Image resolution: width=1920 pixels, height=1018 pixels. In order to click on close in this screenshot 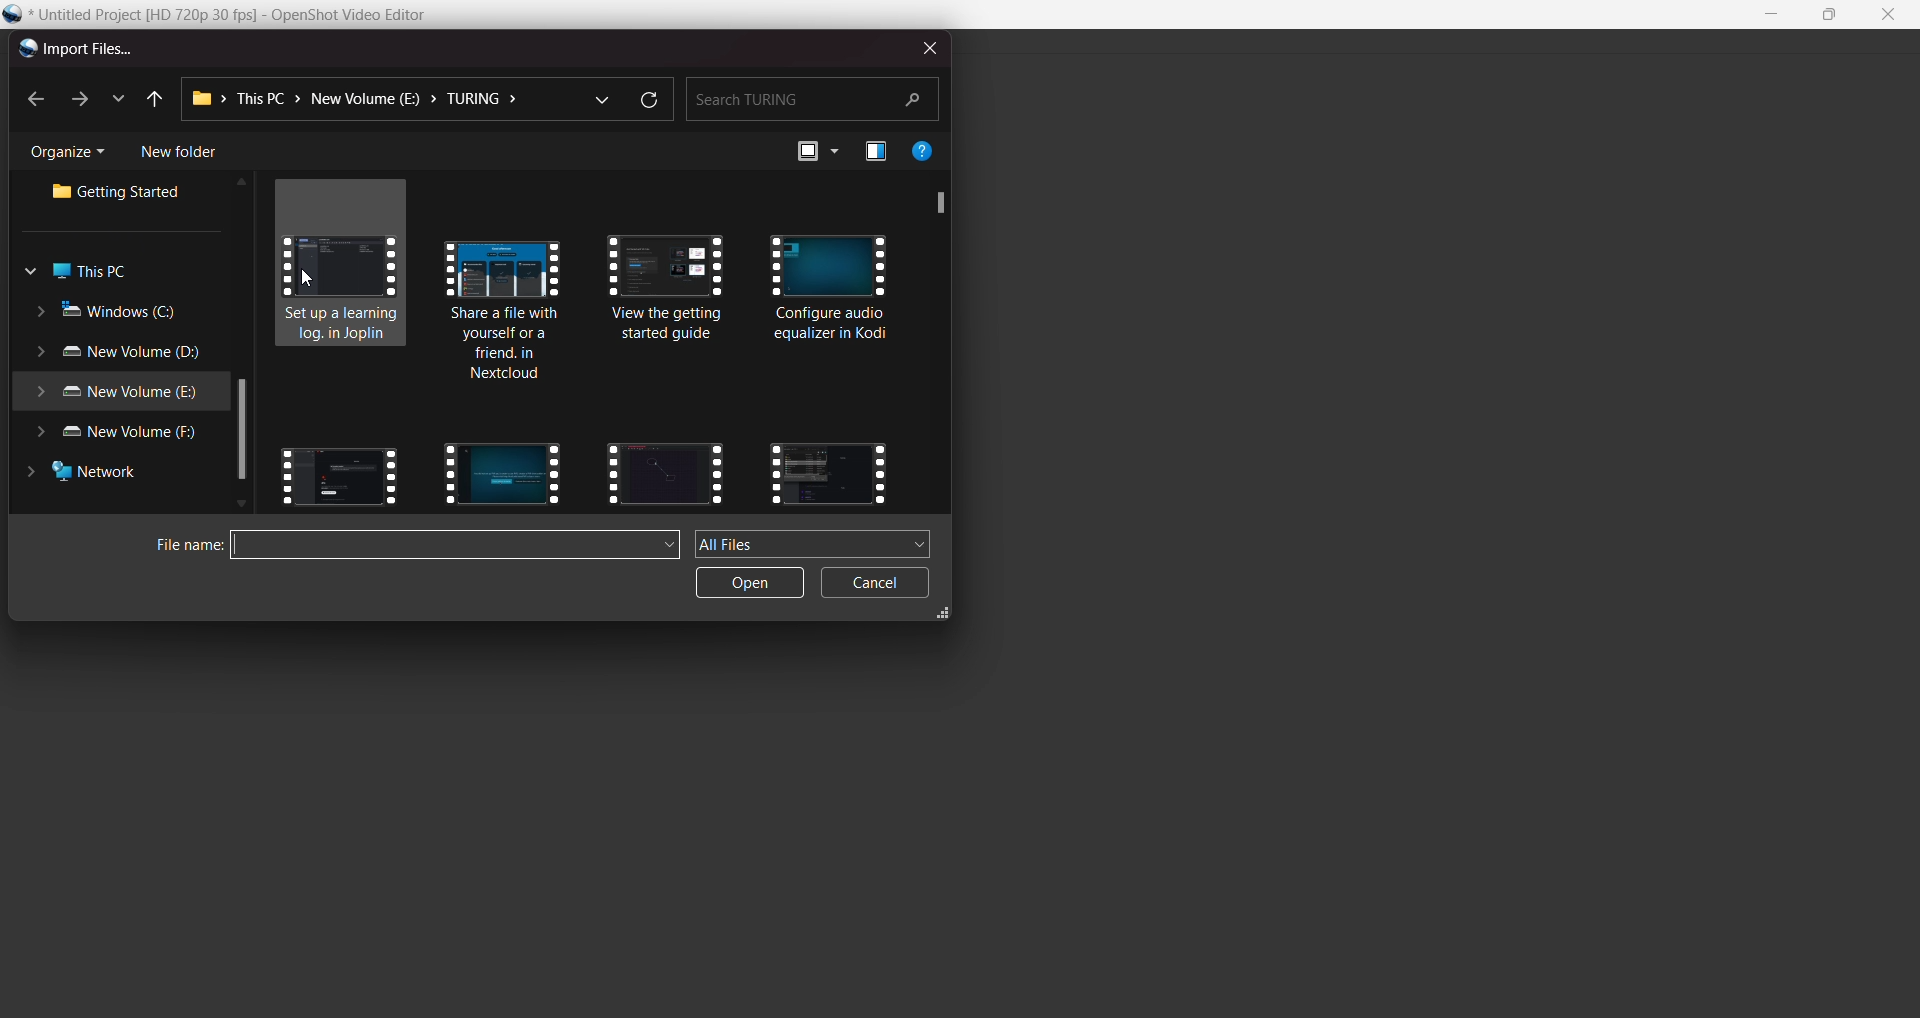, I will do `click(1887, 15)`.